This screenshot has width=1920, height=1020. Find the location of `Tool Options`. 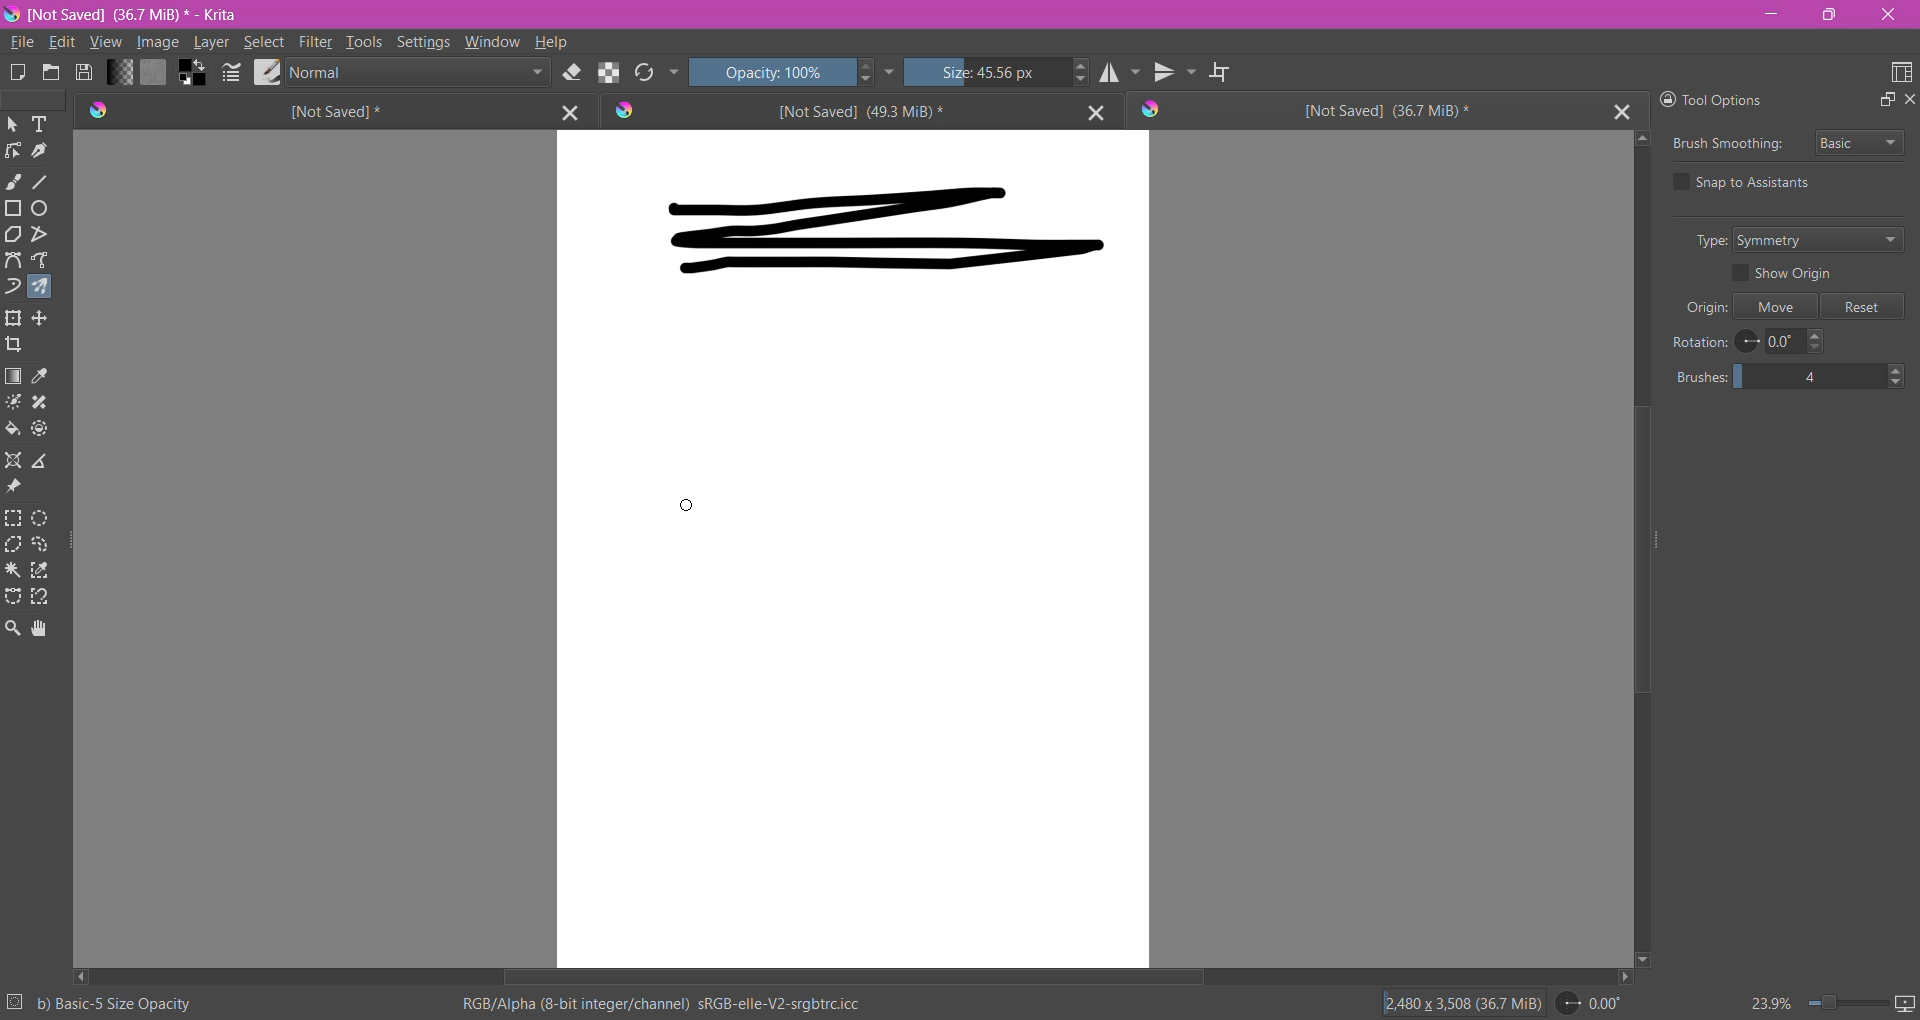

Tool Options is located at coordinates (1724, 98).